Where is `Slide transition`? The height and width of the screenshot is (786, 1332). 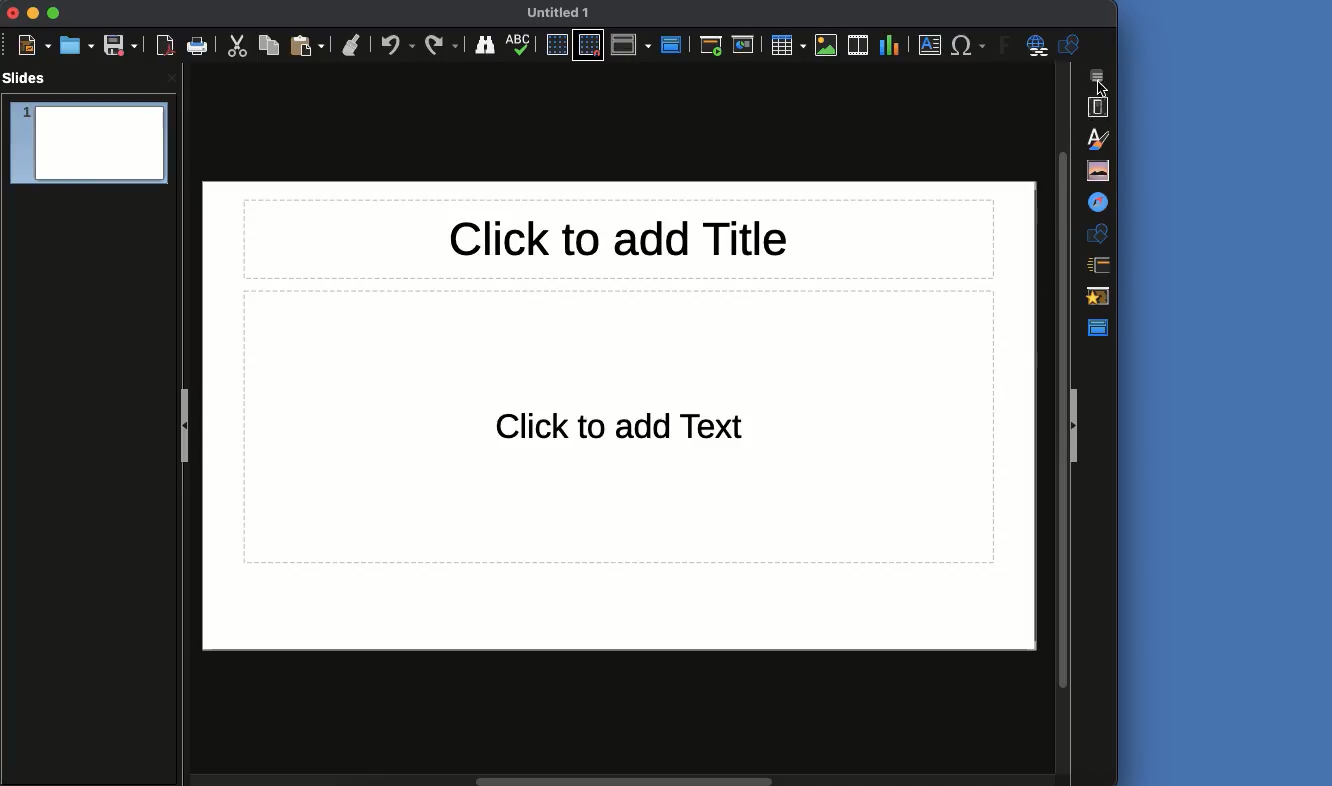 Slide transition is located at coordinates (1101, 263).